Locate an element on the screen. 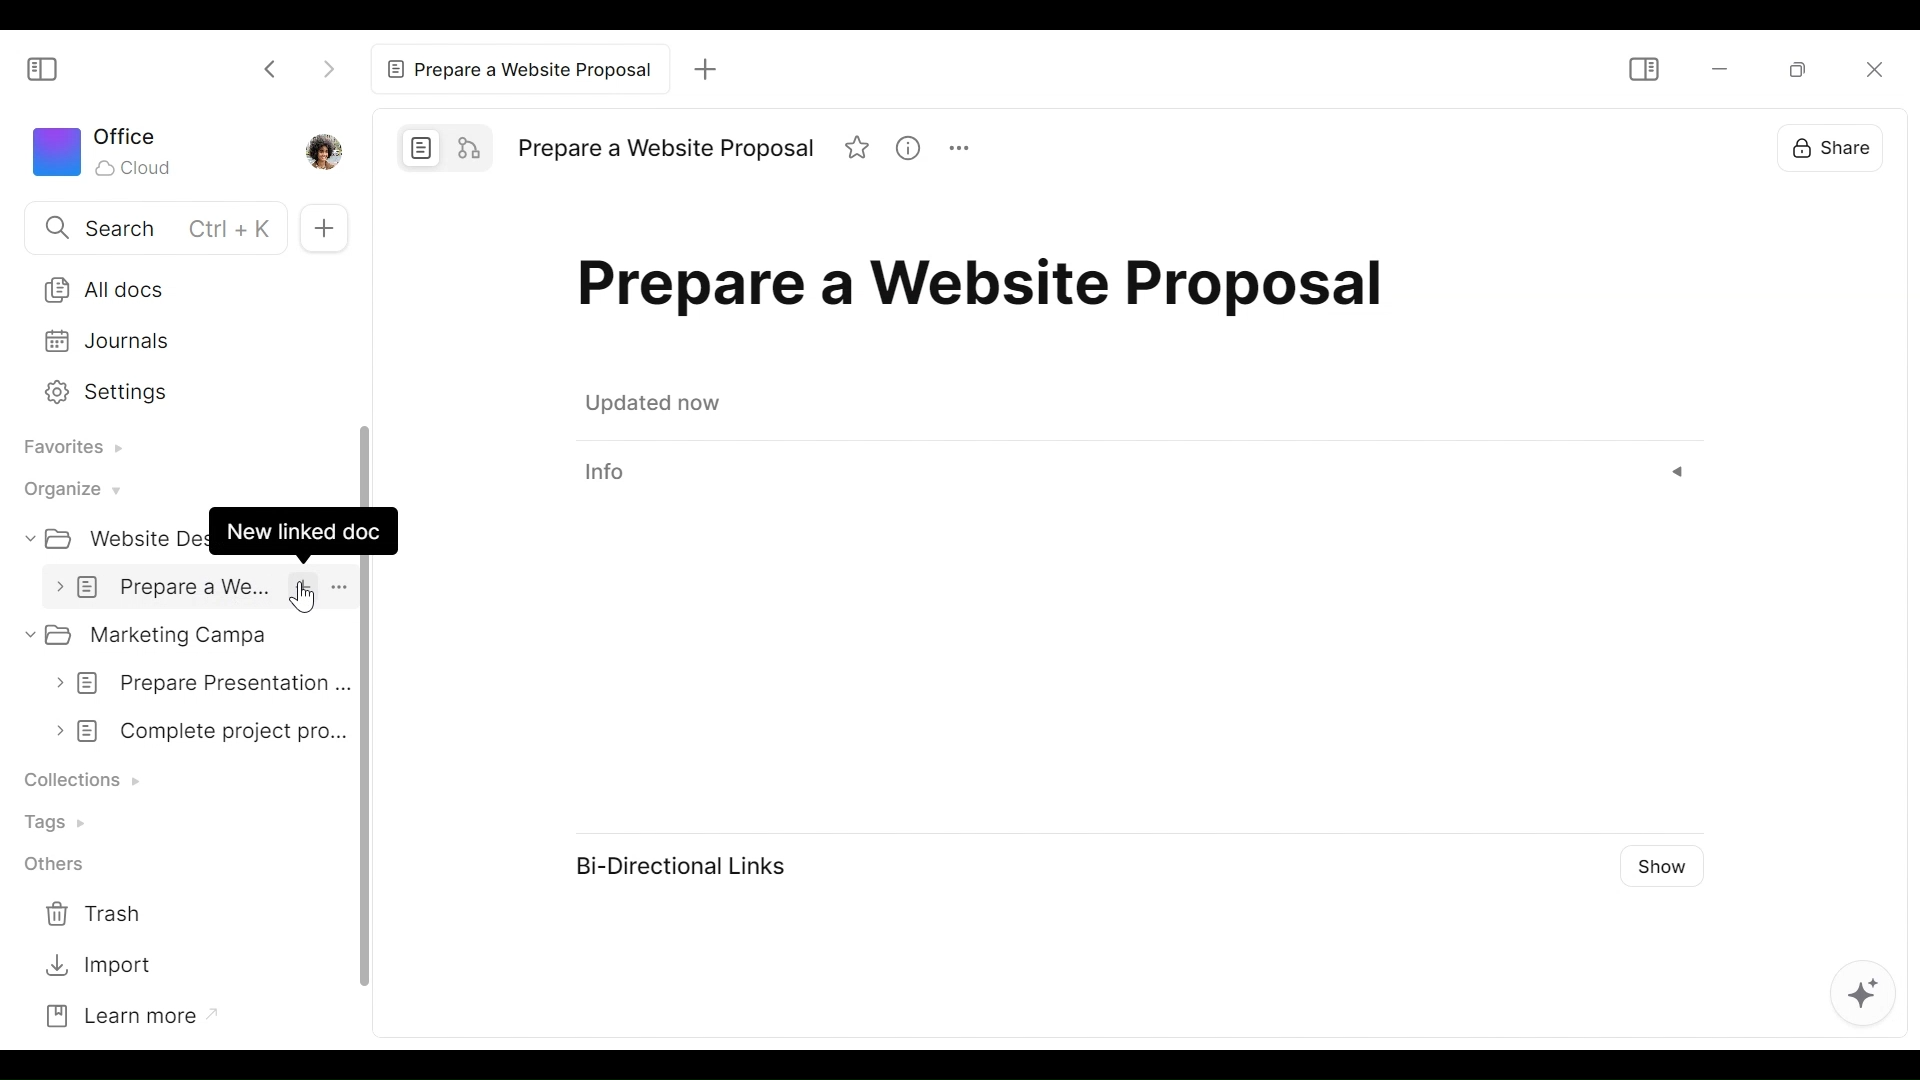 This screenshot has height=1080, width=1920. Document is located at coordinates (199, 587).